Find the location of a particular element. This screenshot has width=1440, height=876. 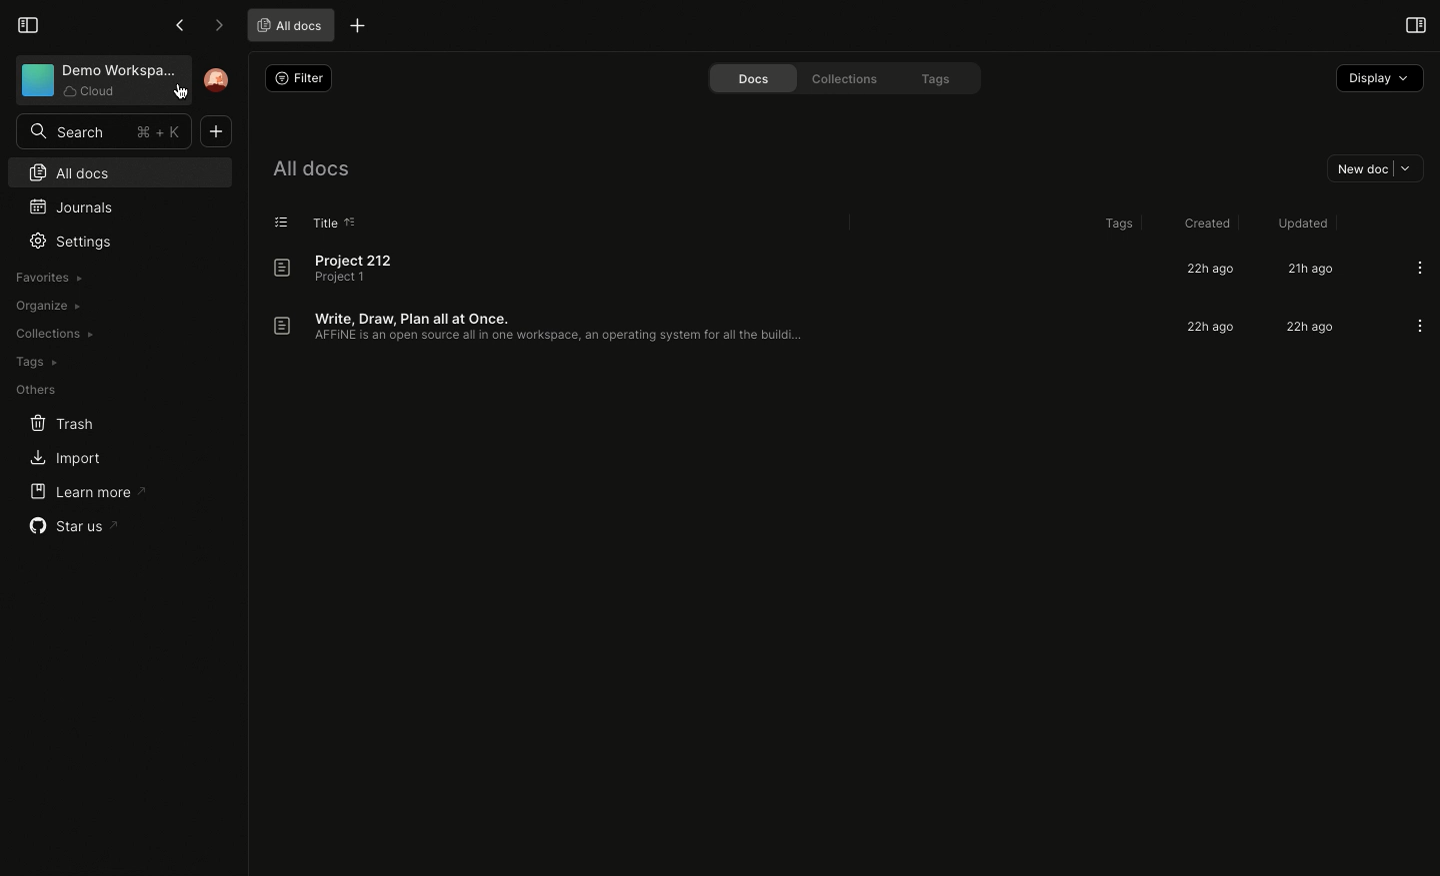

Options is located at coordinates (1419, 327).